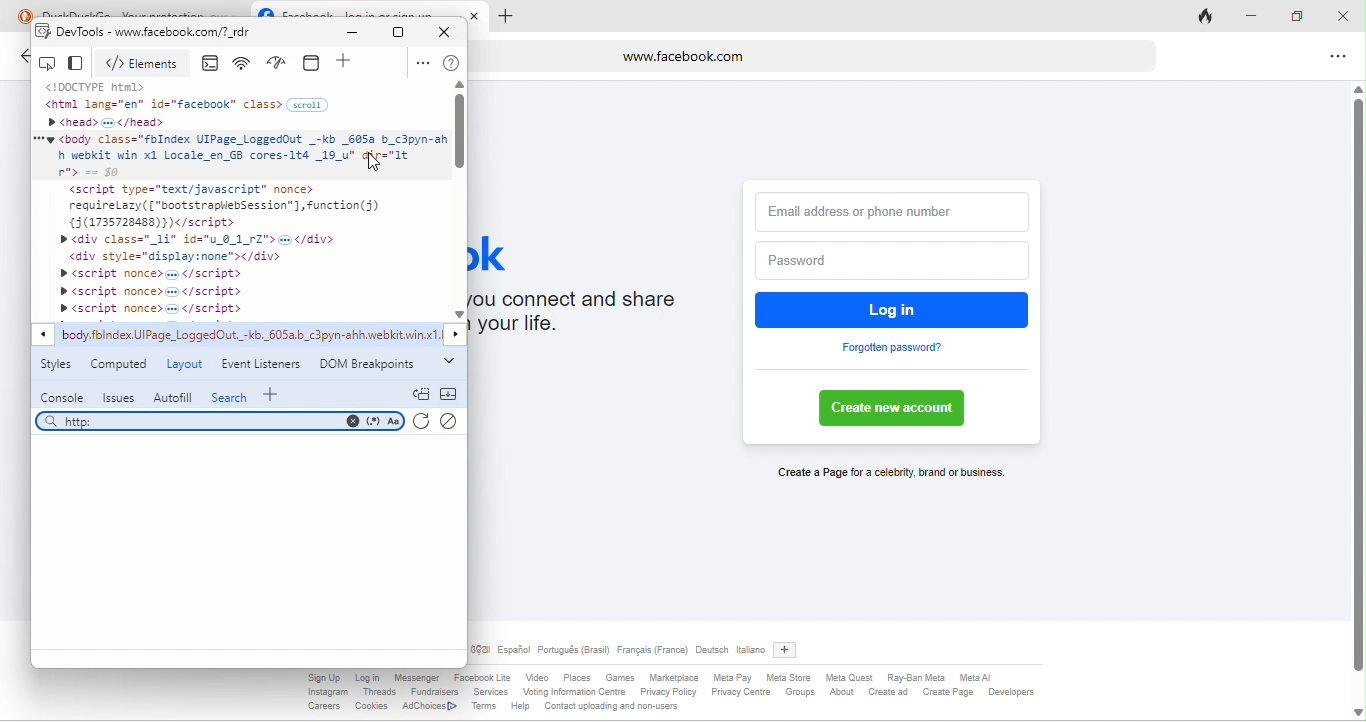  What do you see at coordinates (1356, 711) in the screenshot?
I see `scroll down` at bounding box center [1356, 711].